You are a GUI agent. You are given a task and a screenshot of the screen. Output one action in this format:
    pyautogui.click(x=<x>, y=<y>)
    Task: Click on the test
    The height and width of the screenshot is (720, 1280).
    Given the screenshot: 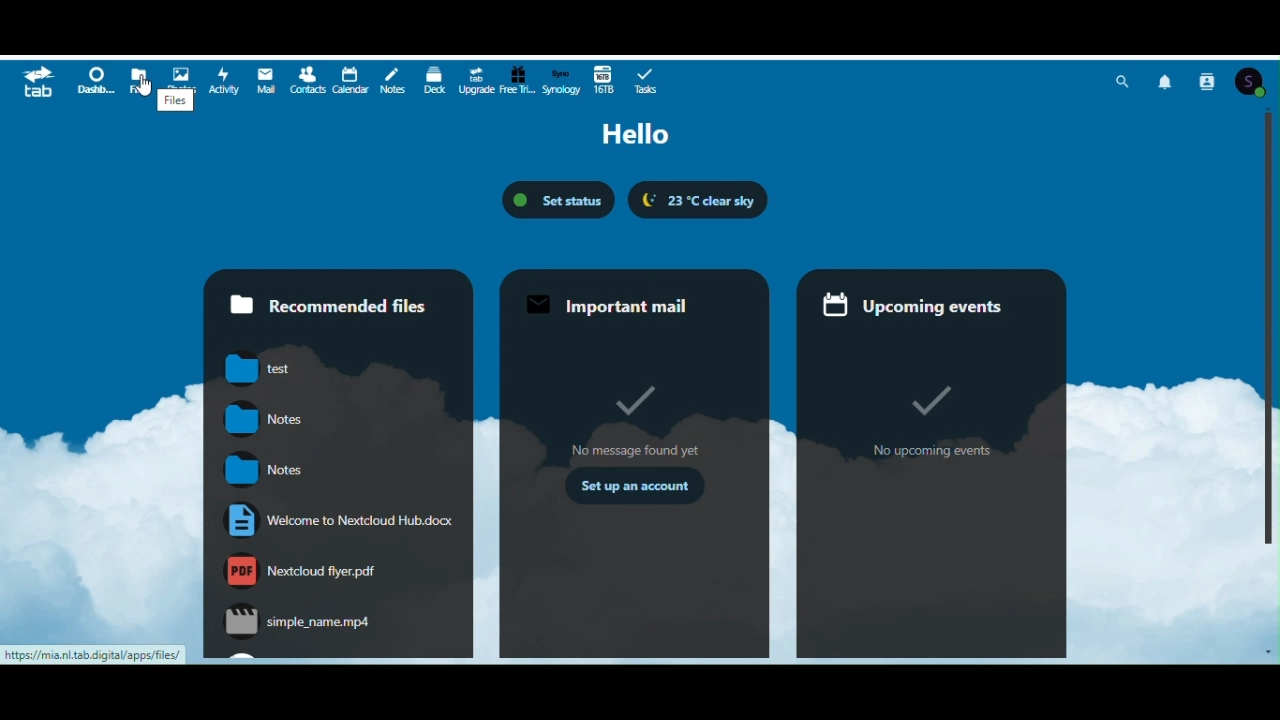 What is the action you would take?
    pyautogui.click(x=263, y=368)
    